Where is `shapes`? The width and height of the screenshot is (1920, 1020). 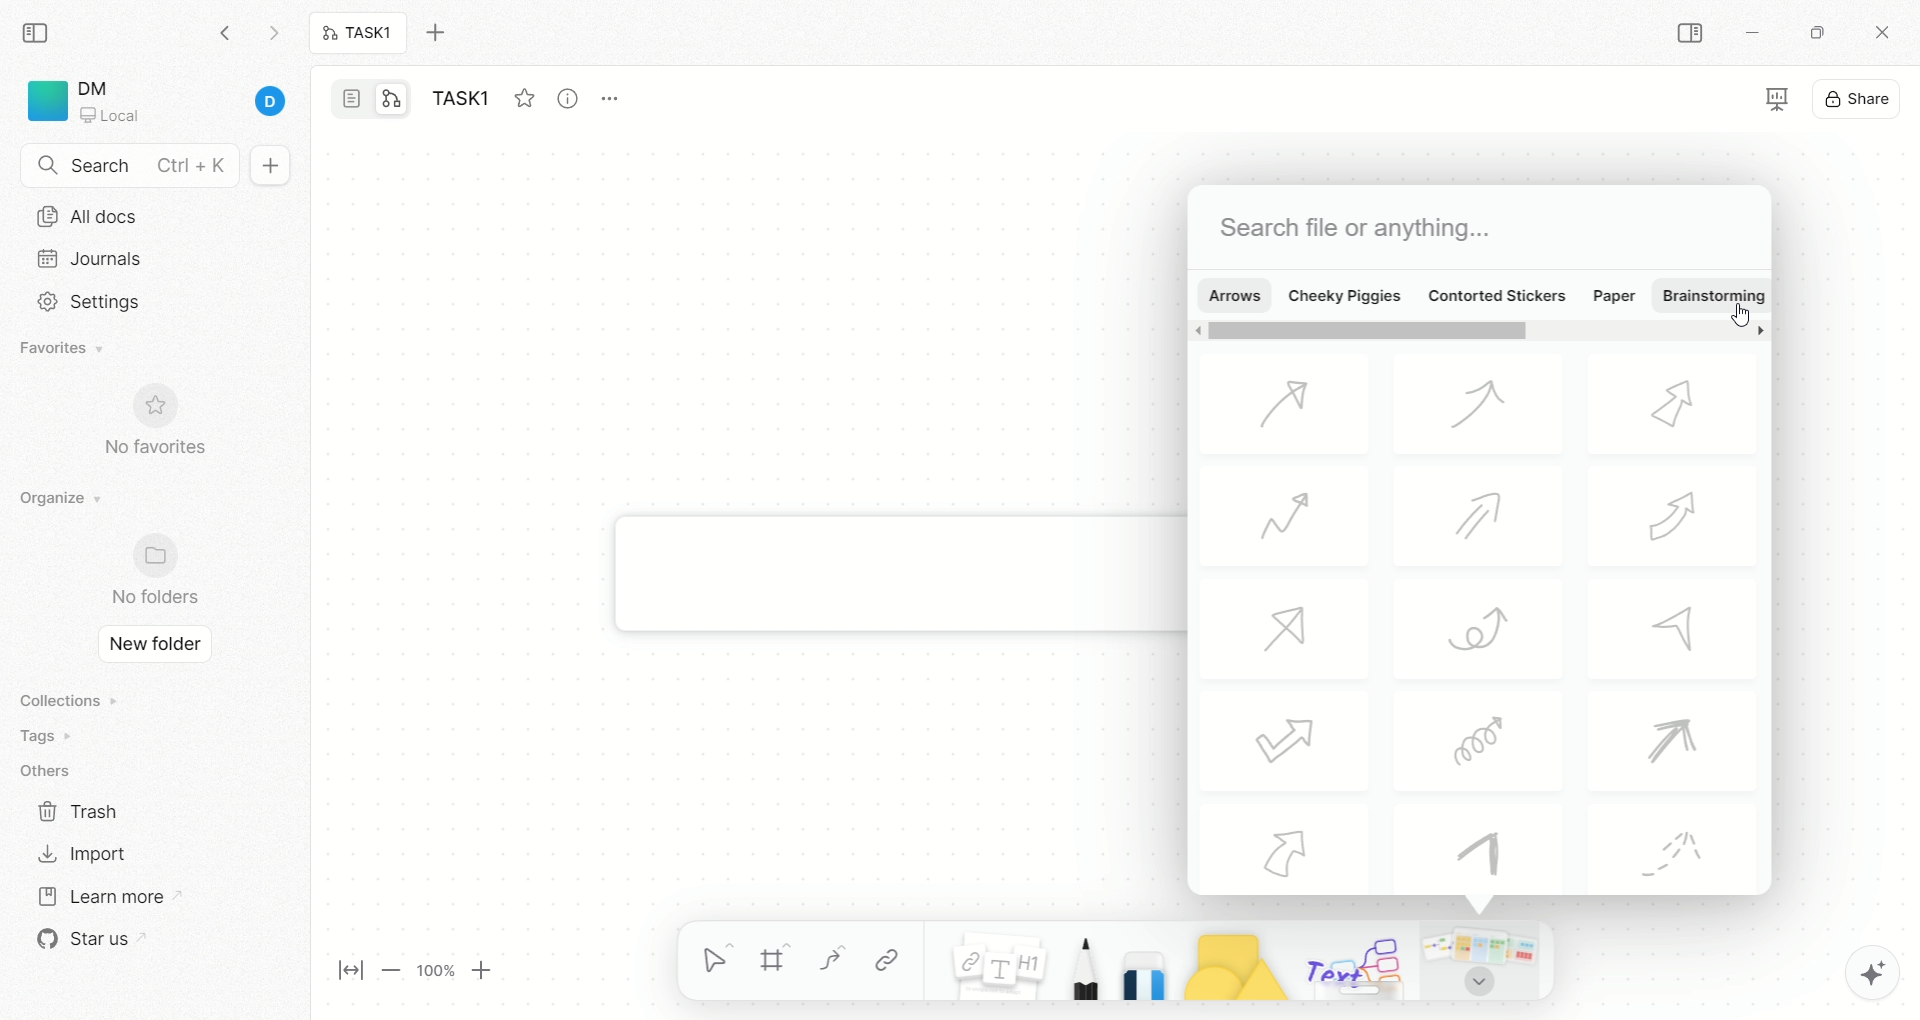 shapes is located at coordinates (1225, 962).